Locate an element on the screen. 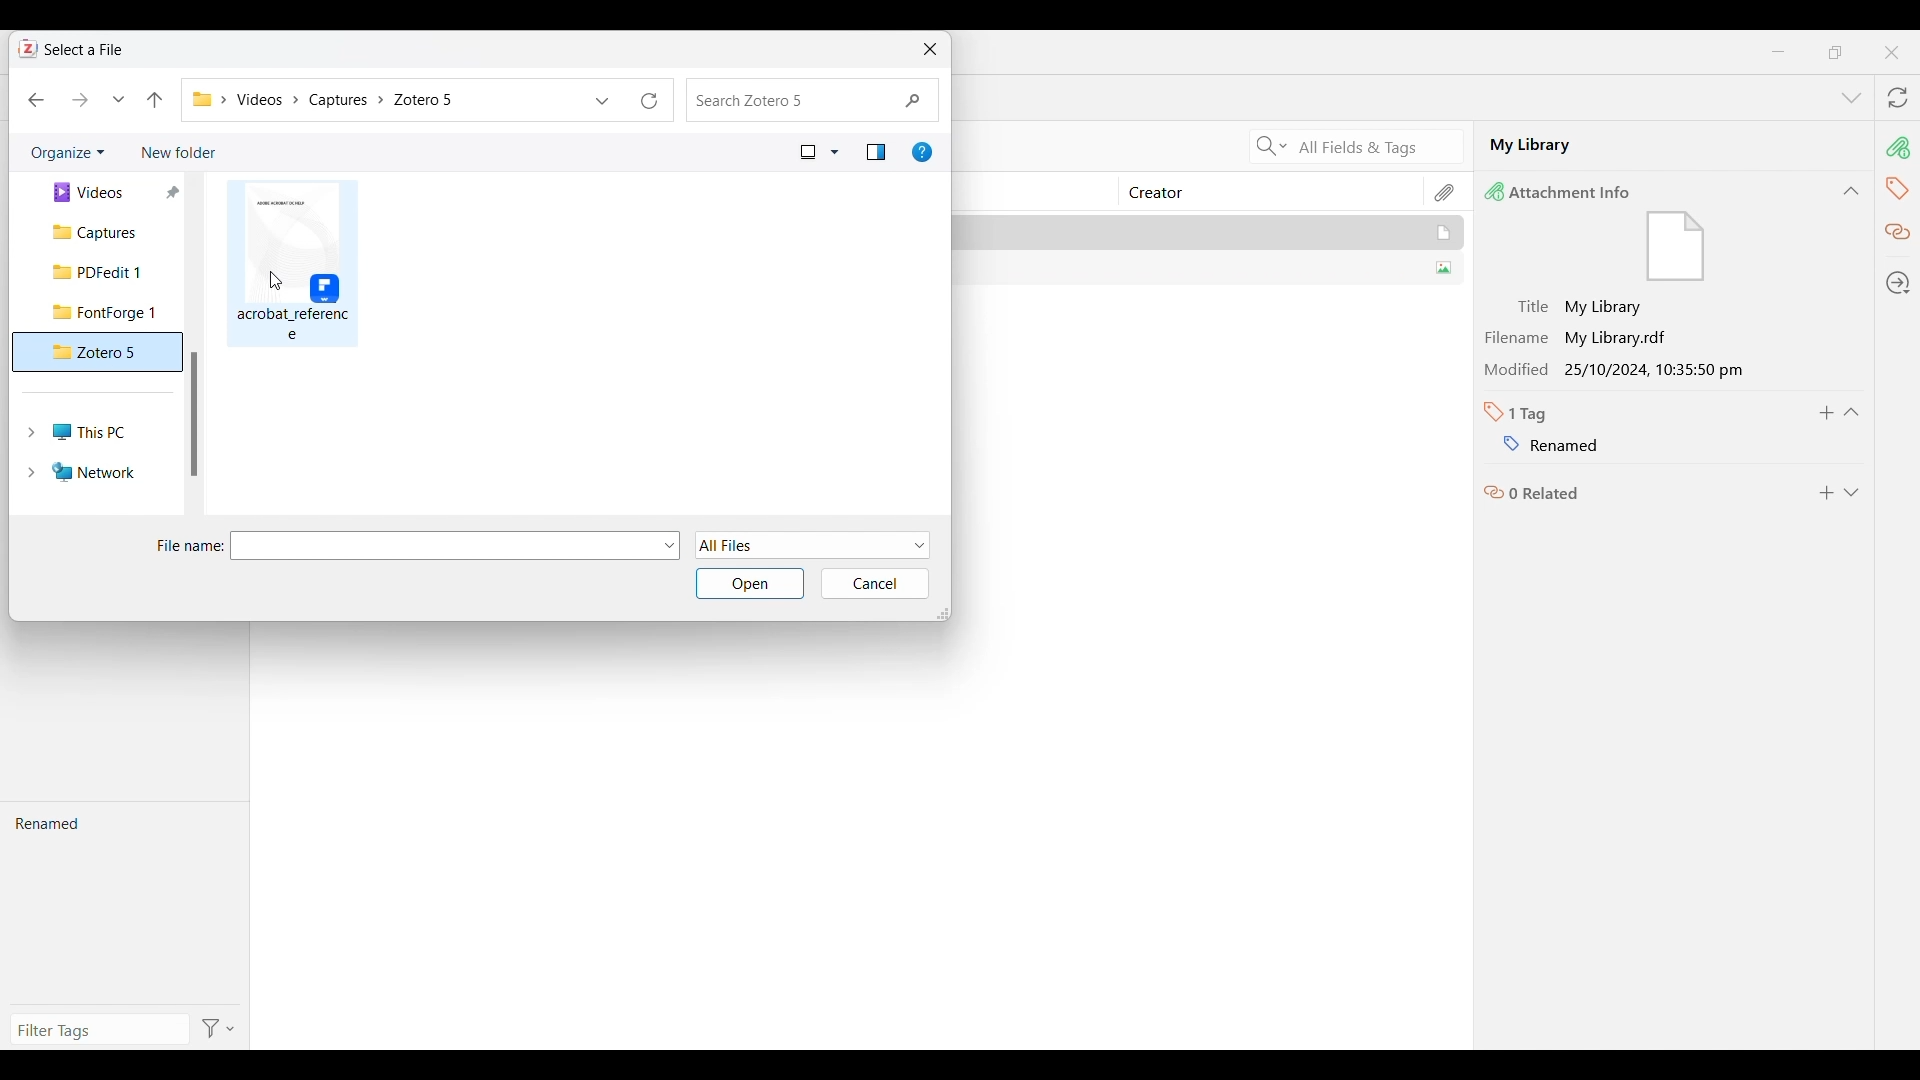 Image resolution: width=1920 pixels, height=1080 pixels. Quick search is located at coordinates (903, 101).